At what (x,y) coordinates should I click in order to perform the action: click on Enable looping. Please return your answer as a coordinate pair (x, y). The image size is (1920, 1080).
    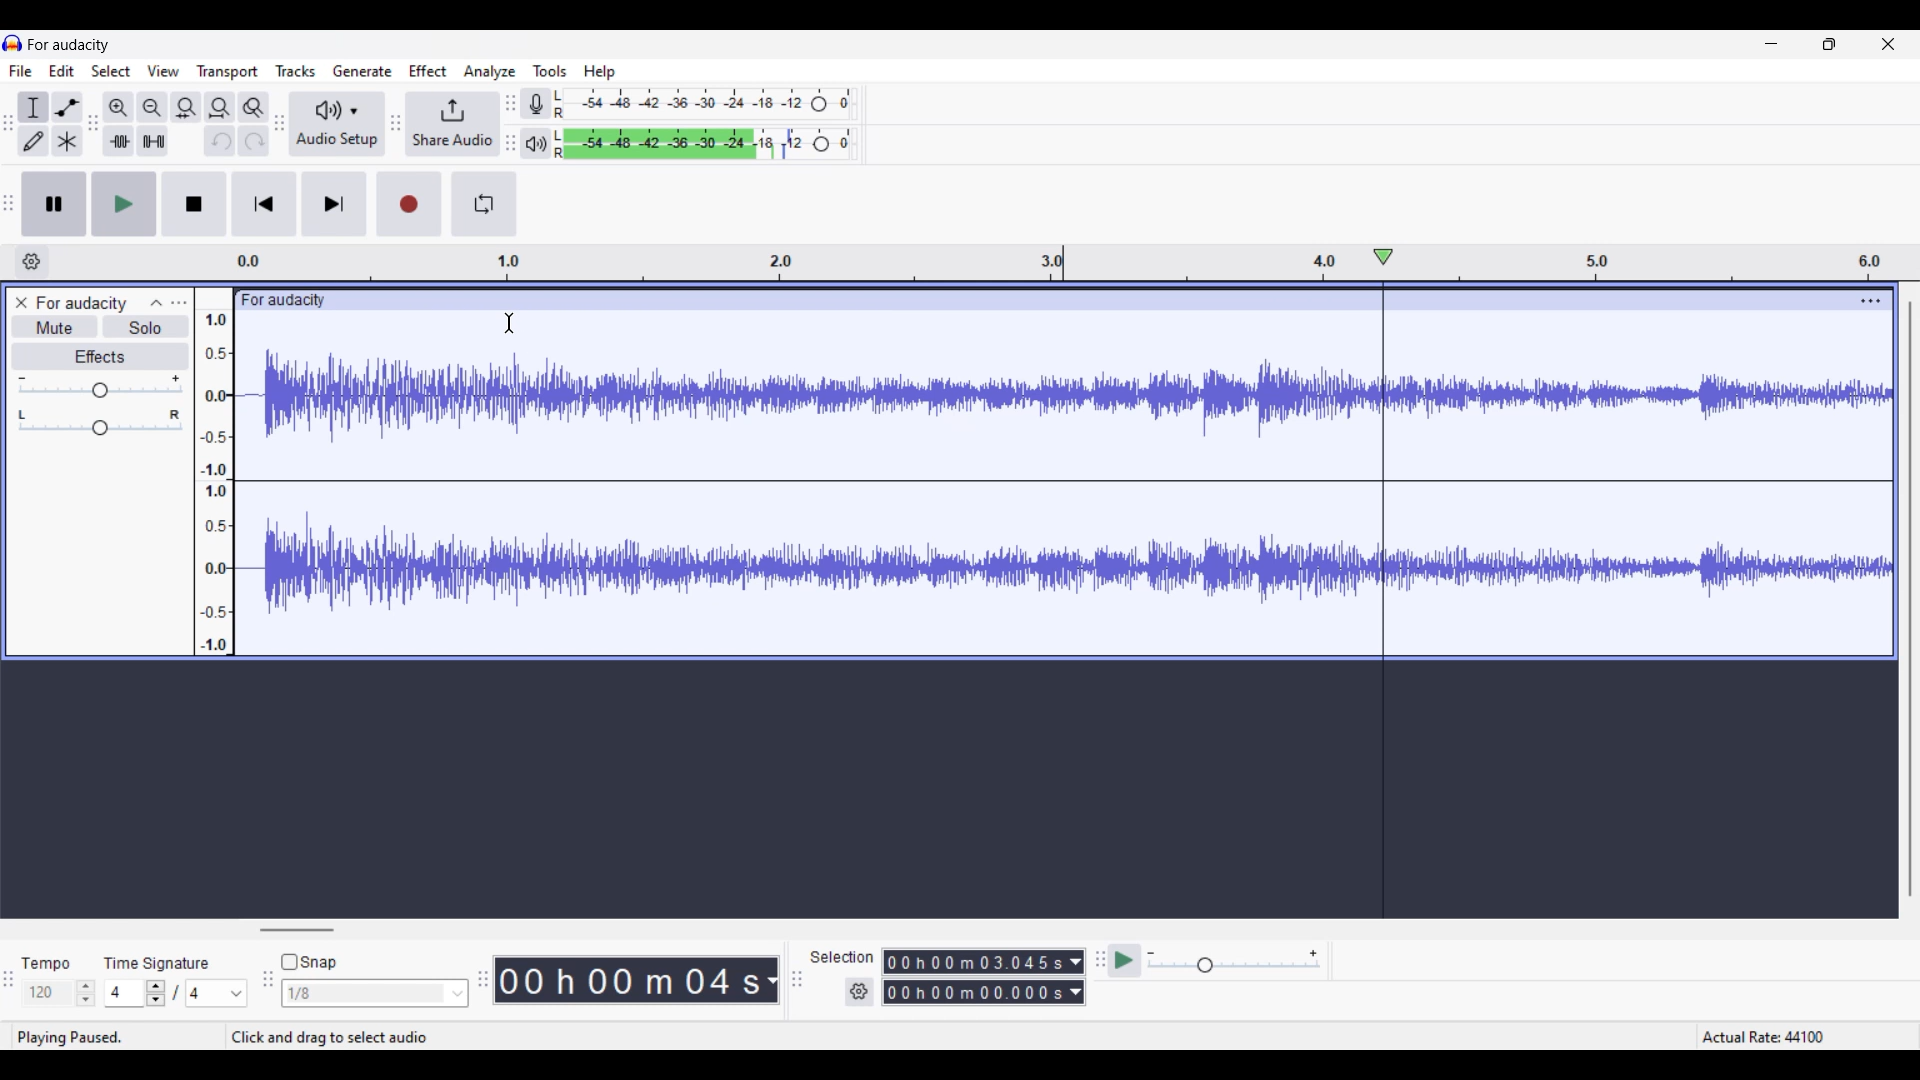
    Looking at the image, I should click on (484, 204).